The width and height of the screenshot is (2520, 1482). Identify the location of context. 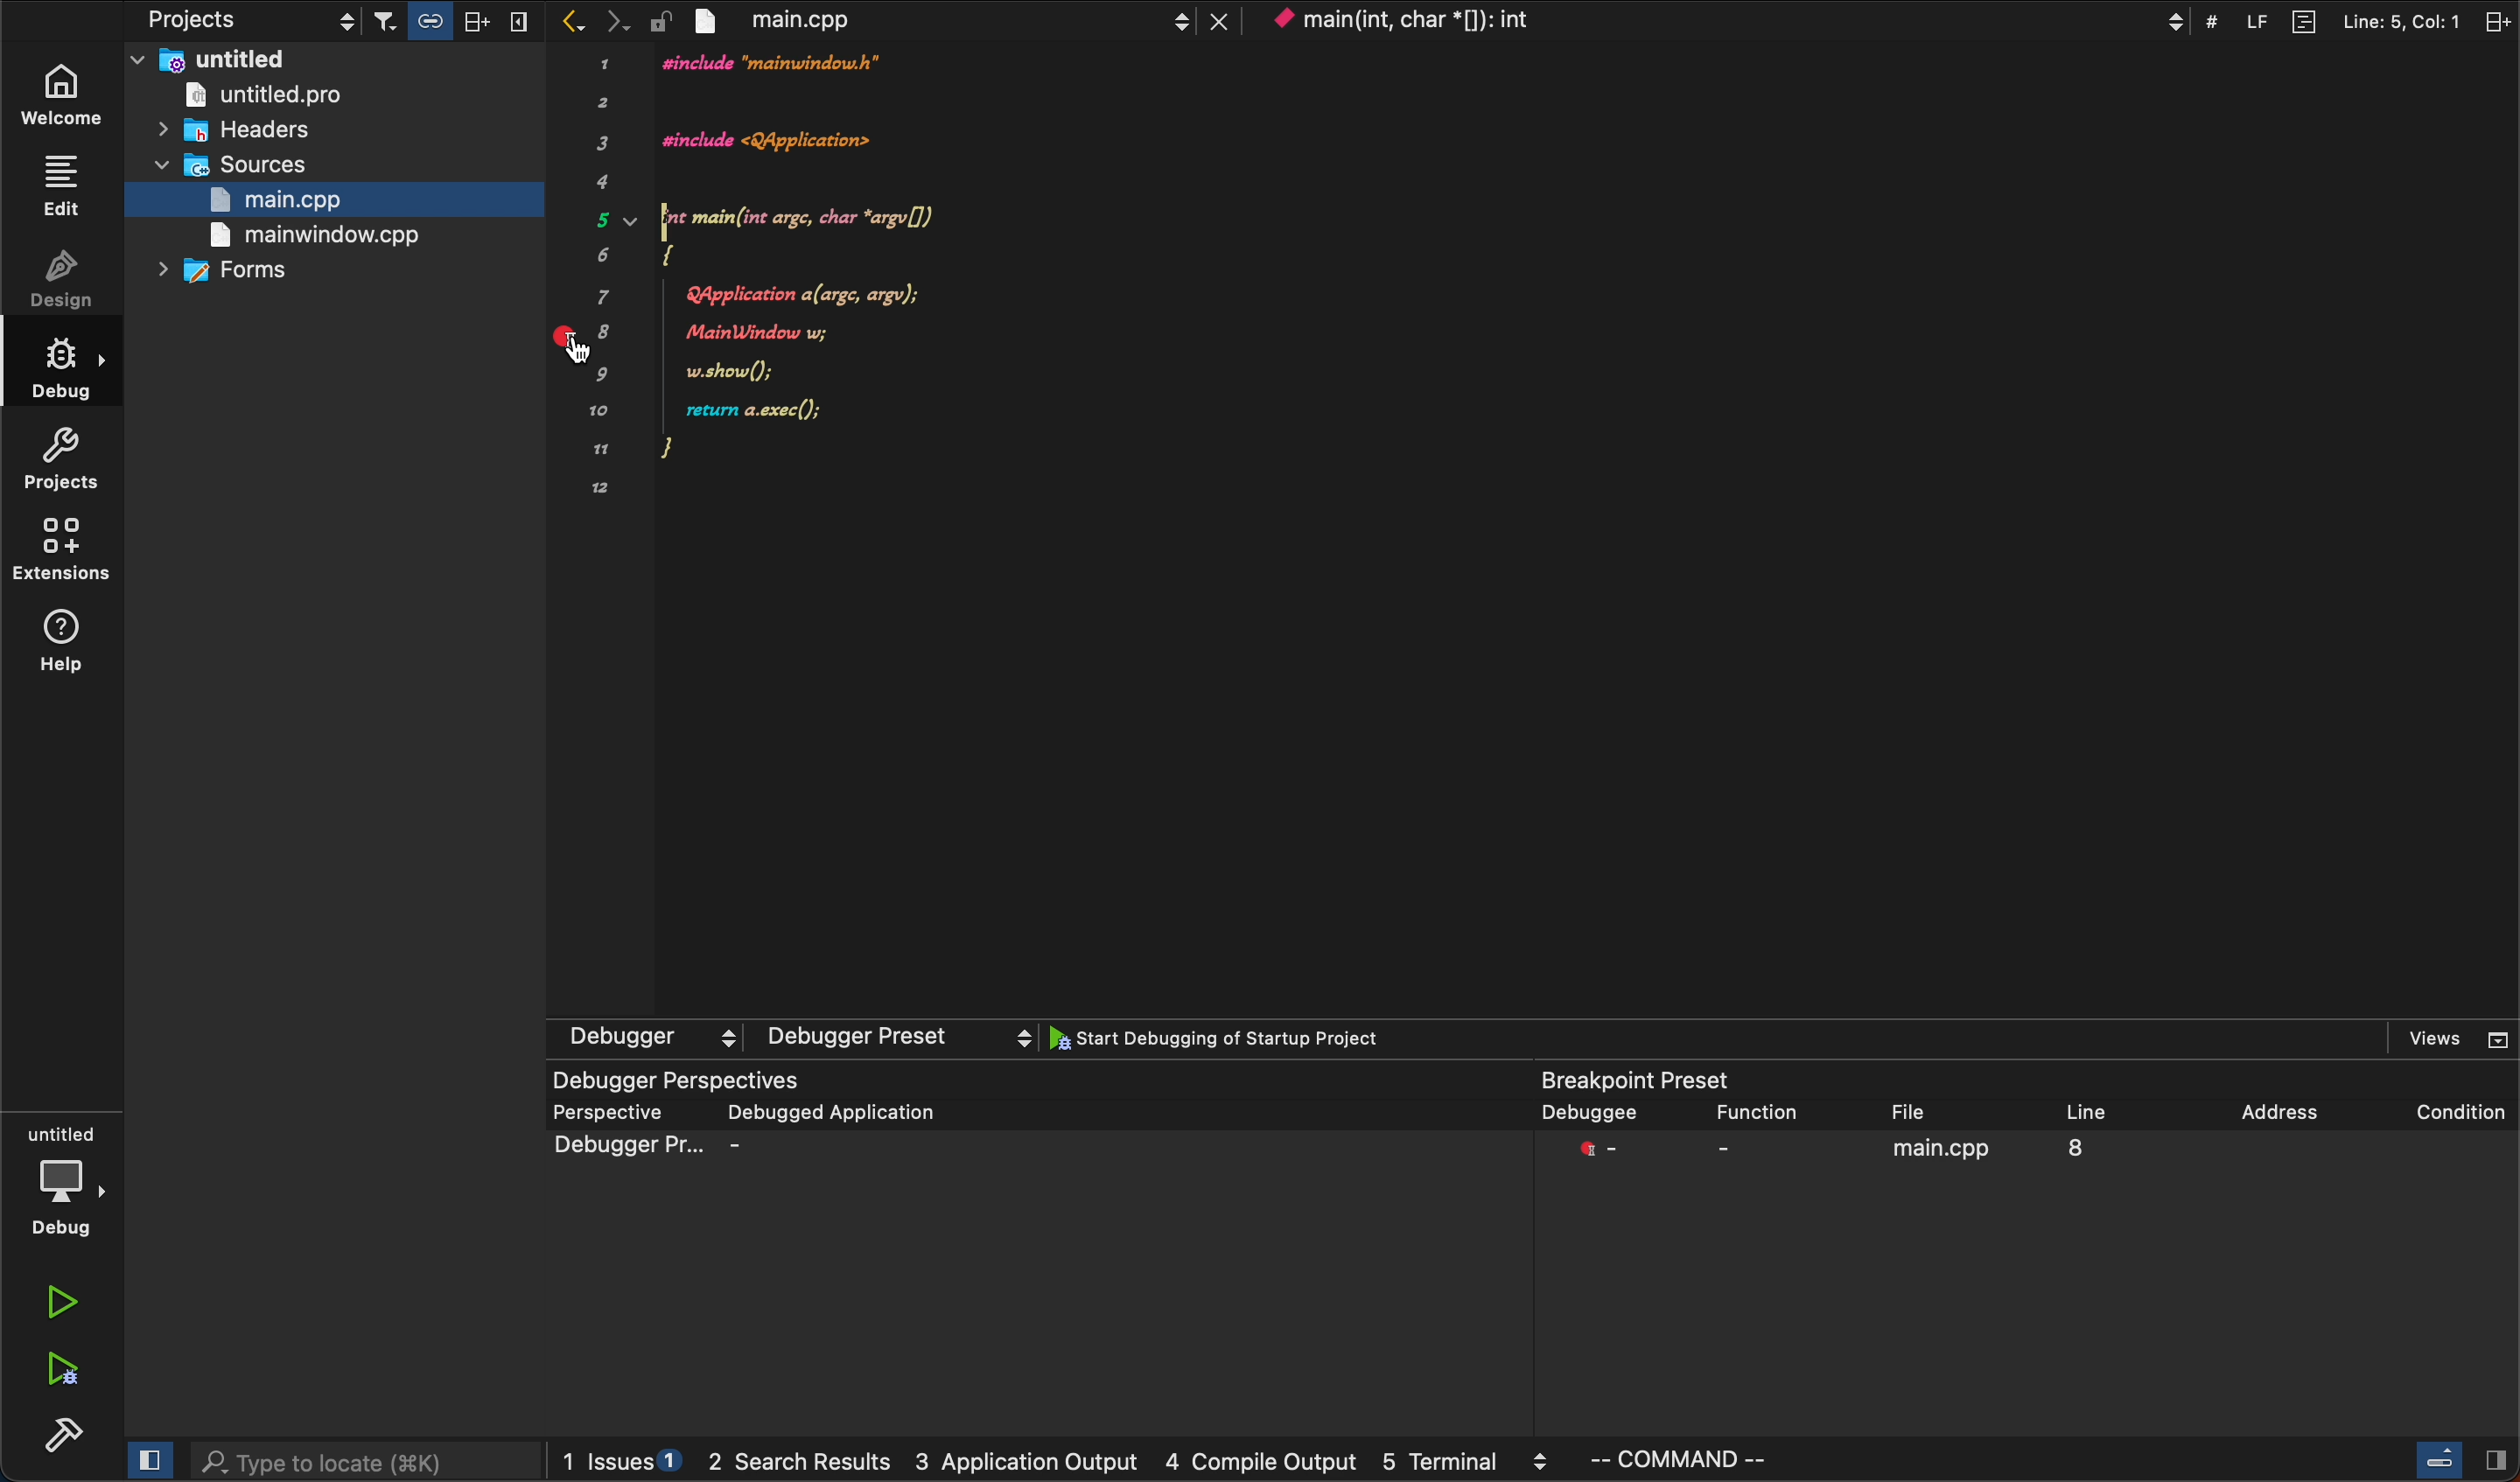
(1724, 19).